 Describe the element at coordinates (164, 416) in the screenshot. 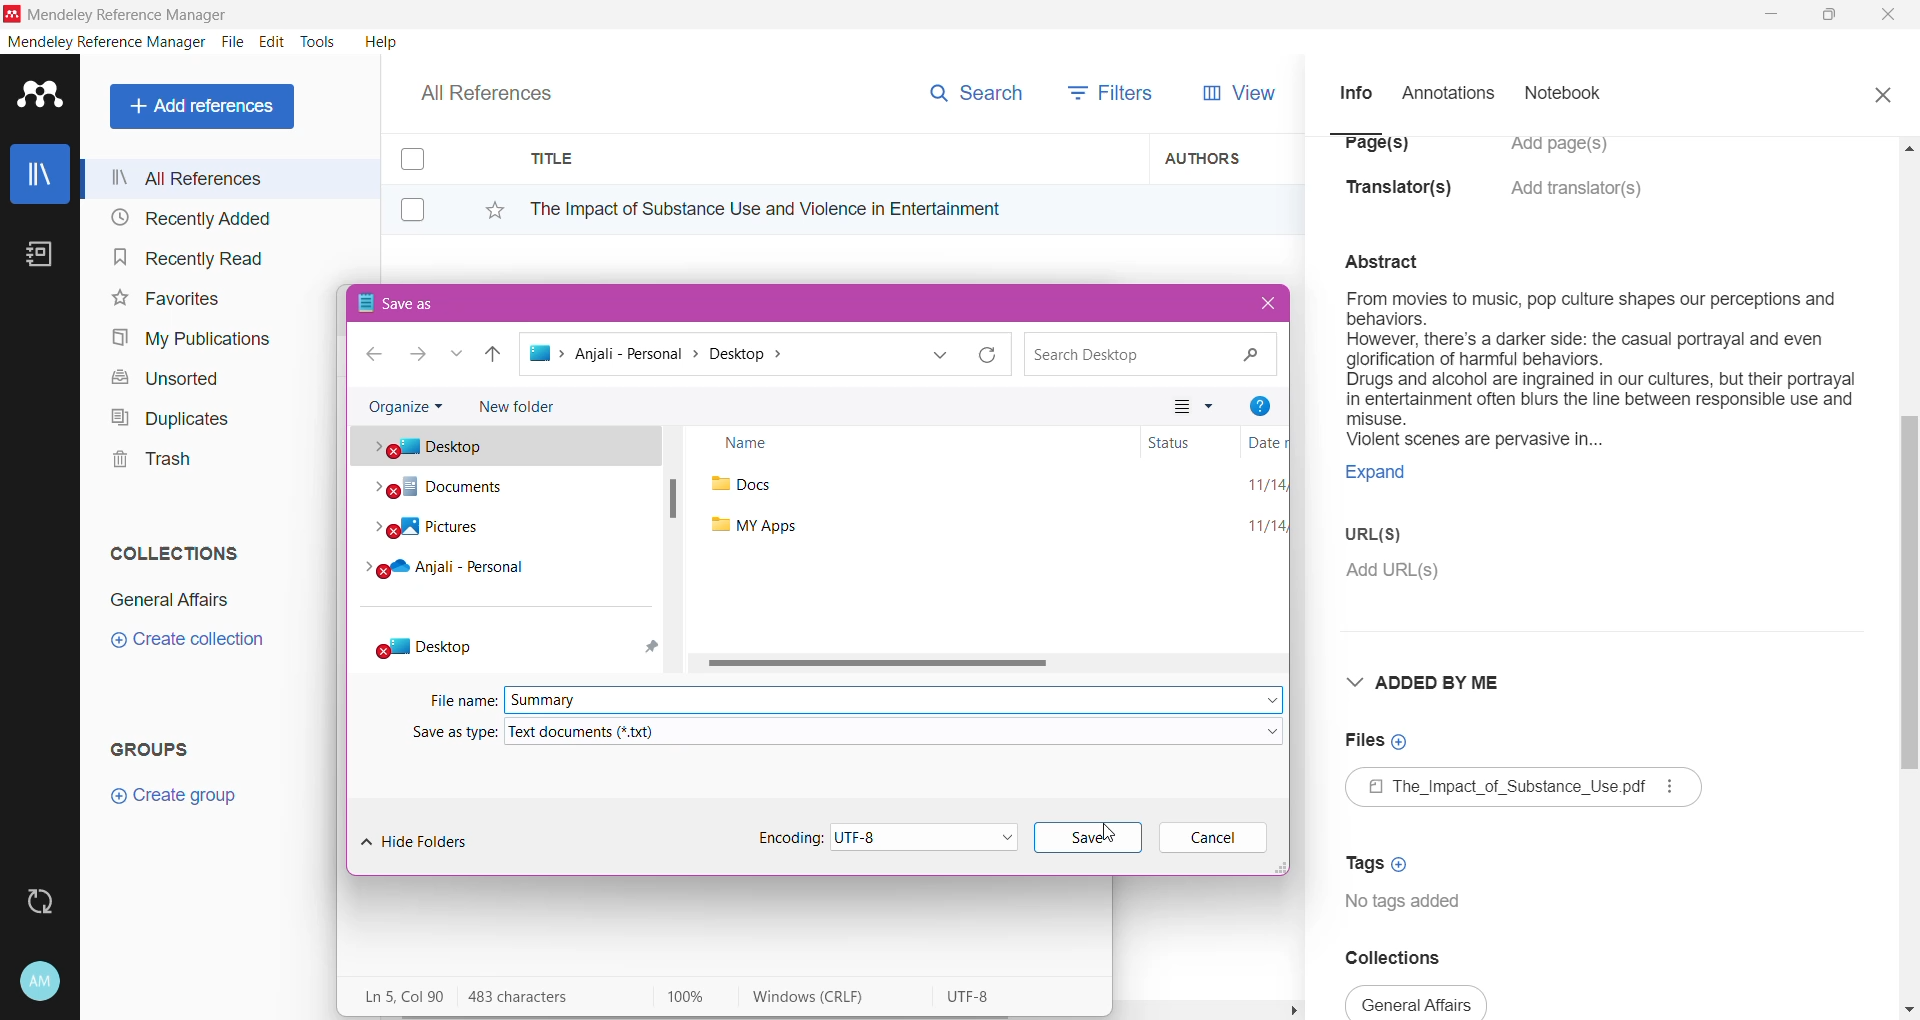

I see `Duplicates` at that location.